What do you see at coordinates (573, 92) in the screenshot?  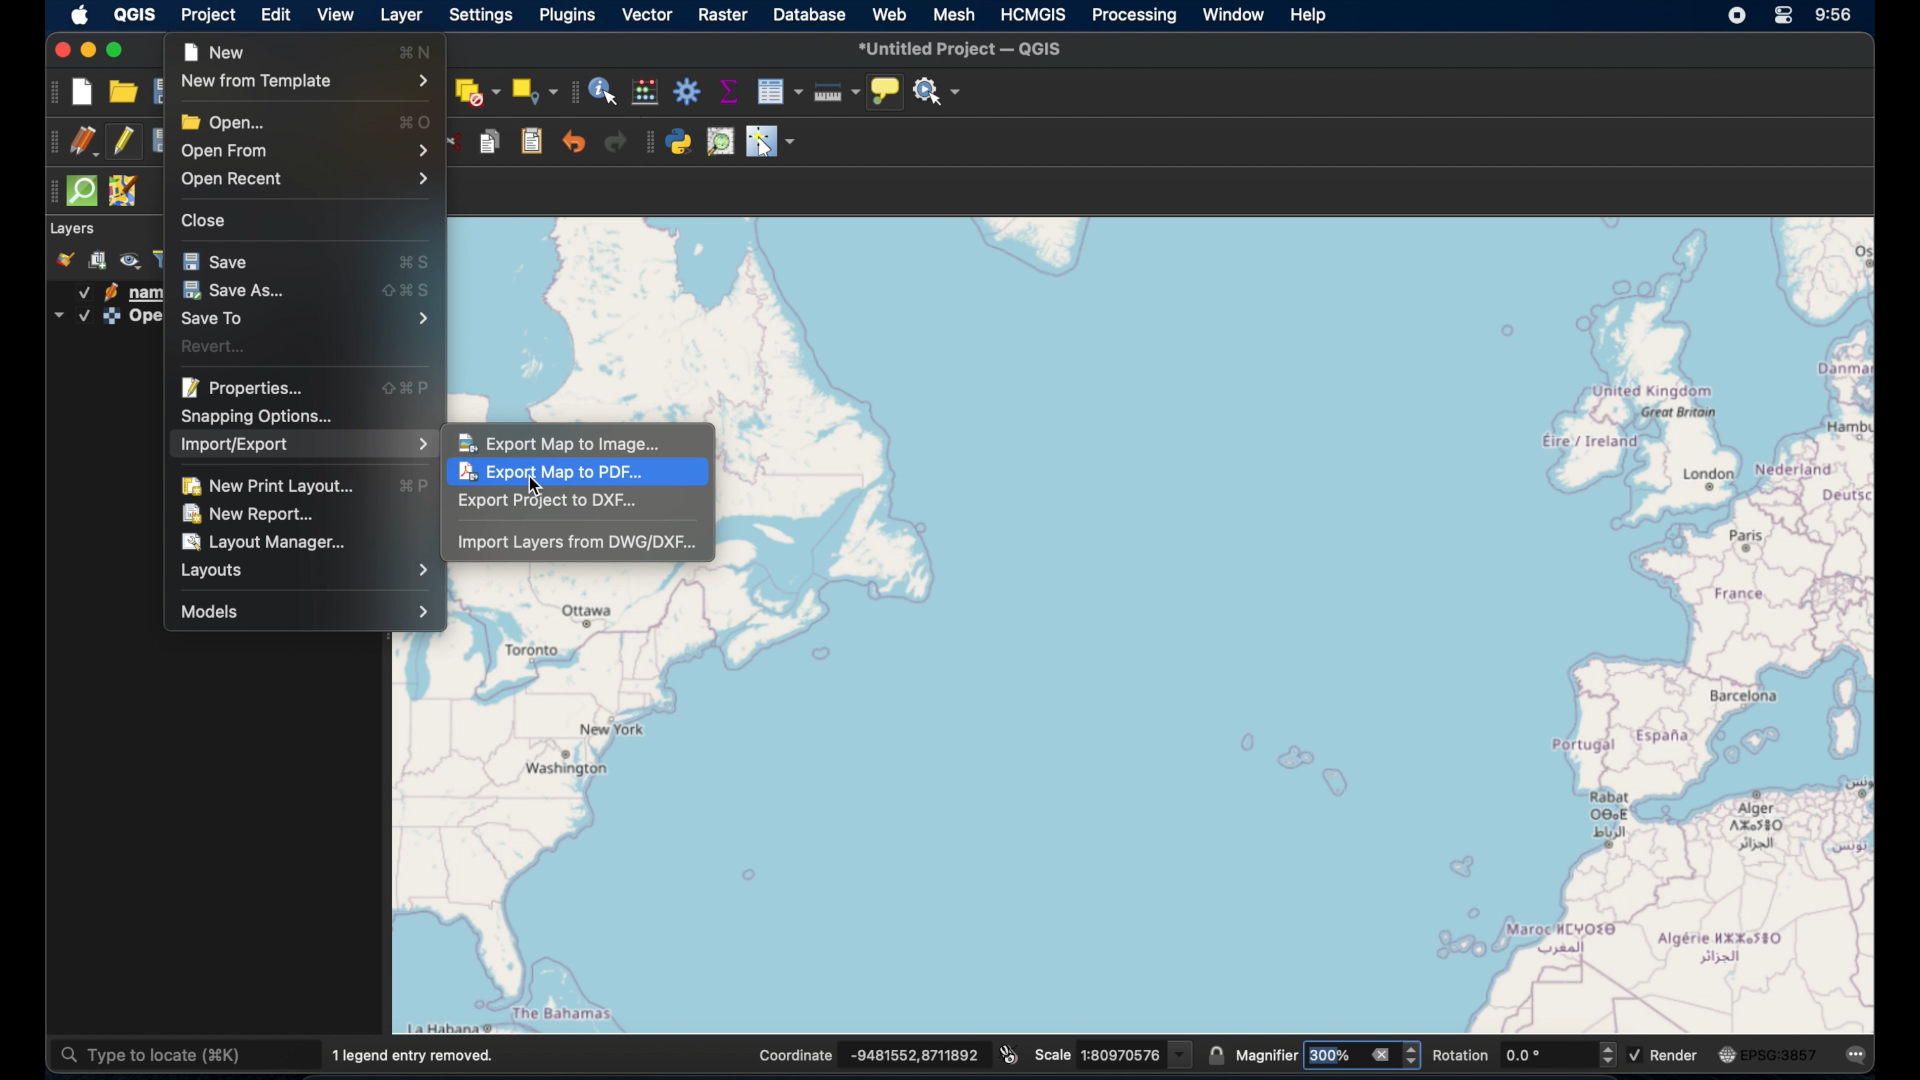 I see `attributes toolbar` at bounding box center [573, 92].